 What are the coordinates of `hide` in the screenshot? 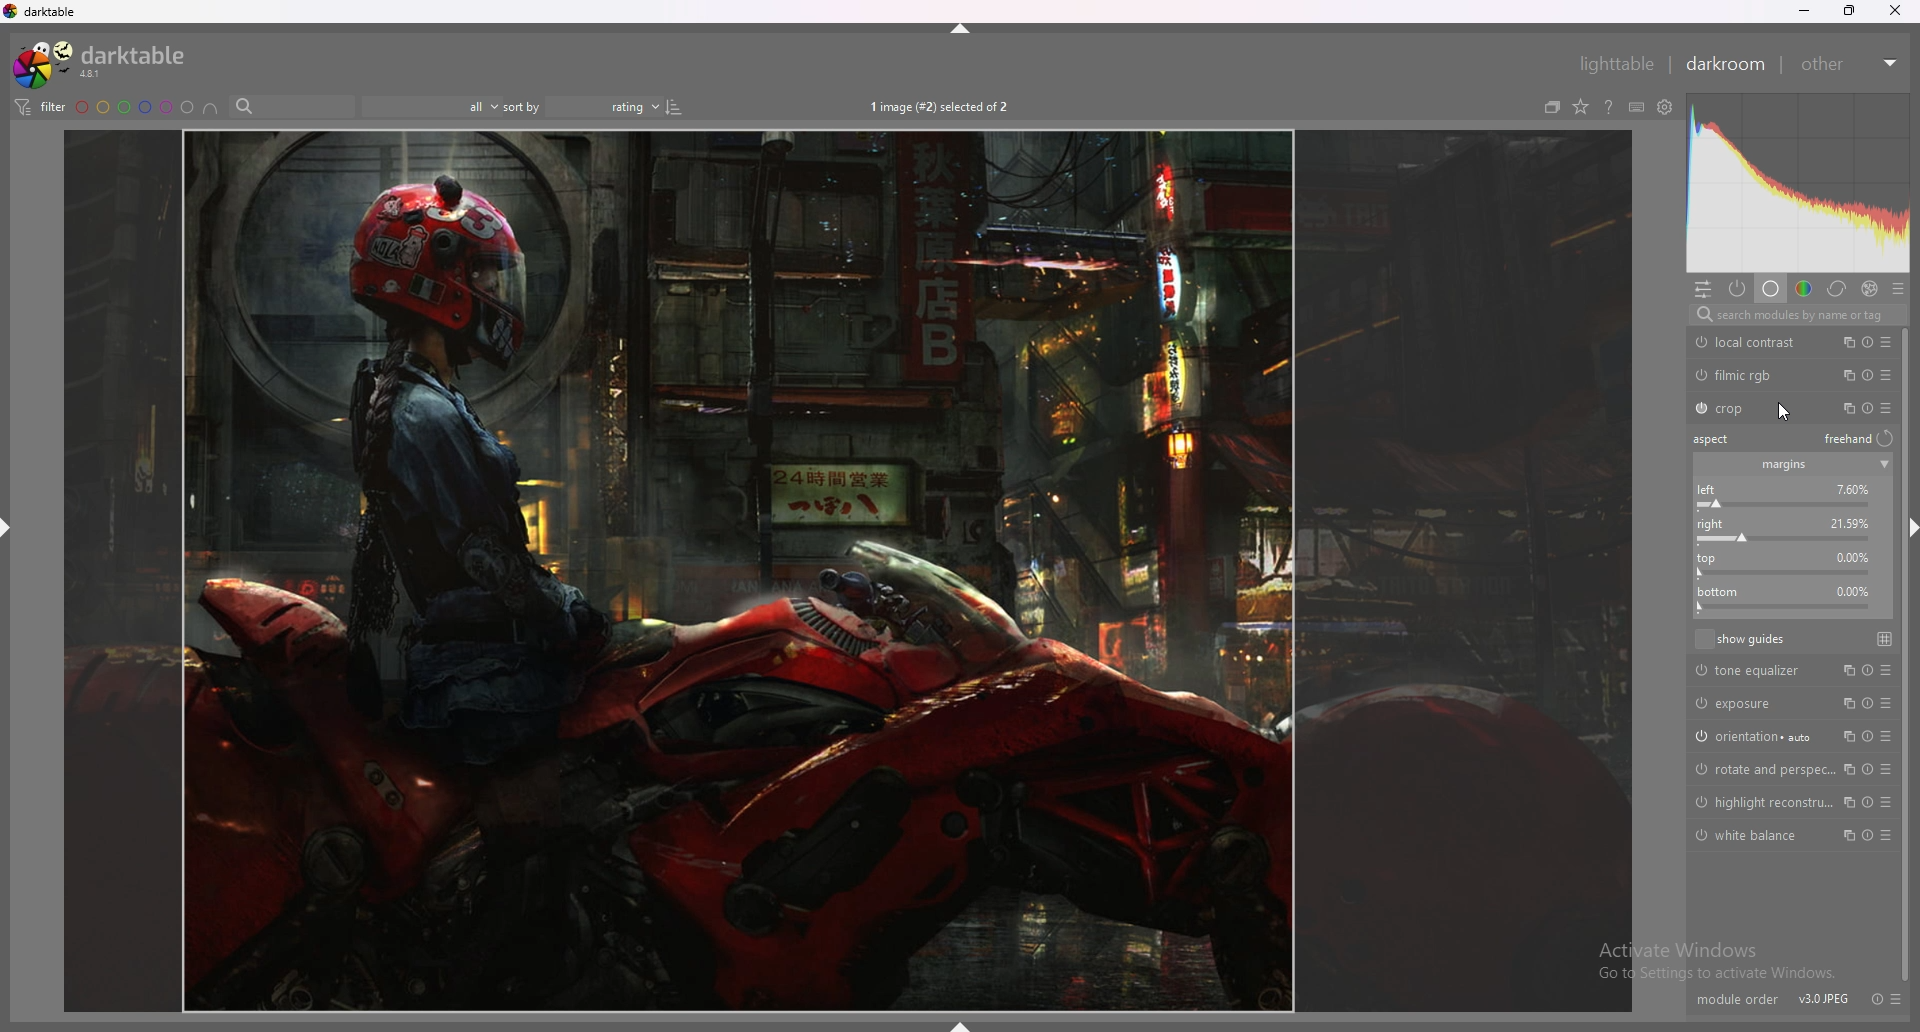 It's located at (959, 1024).